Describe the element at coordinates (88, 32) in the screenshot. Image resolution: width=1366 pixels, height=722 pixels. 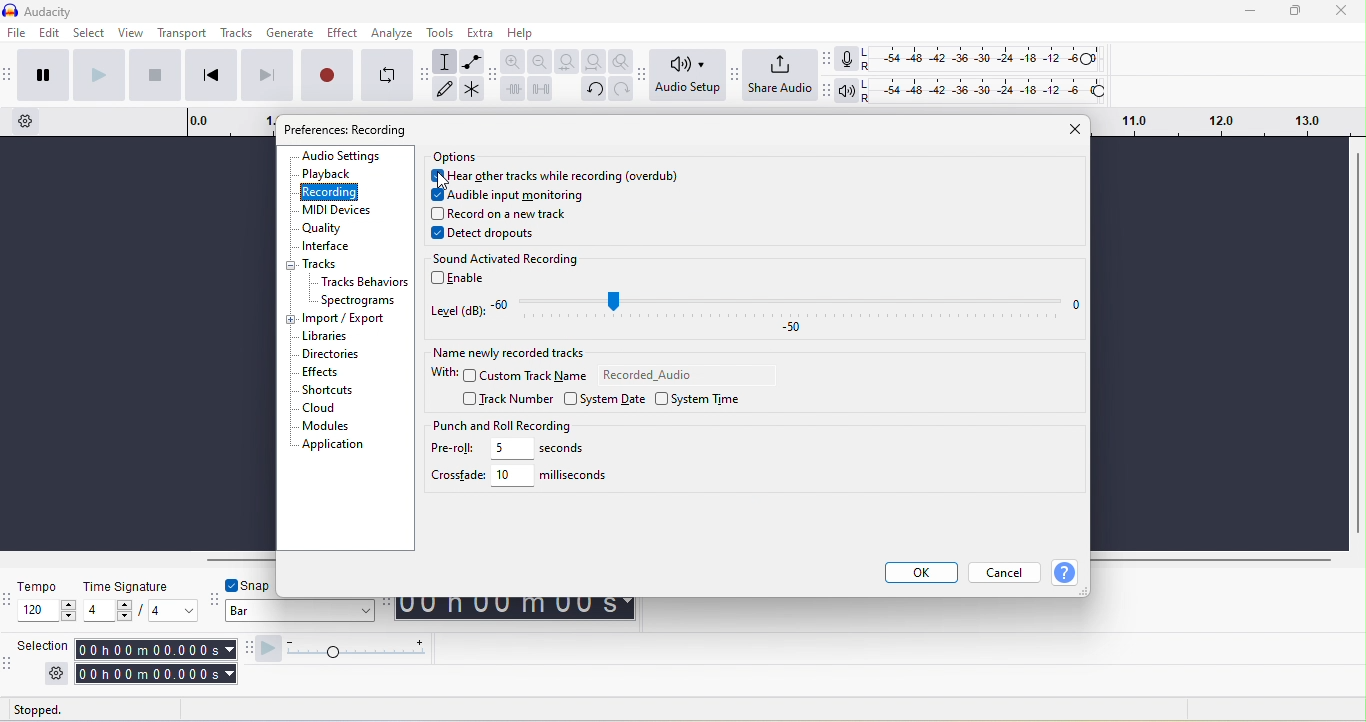
I see `select` at that location.